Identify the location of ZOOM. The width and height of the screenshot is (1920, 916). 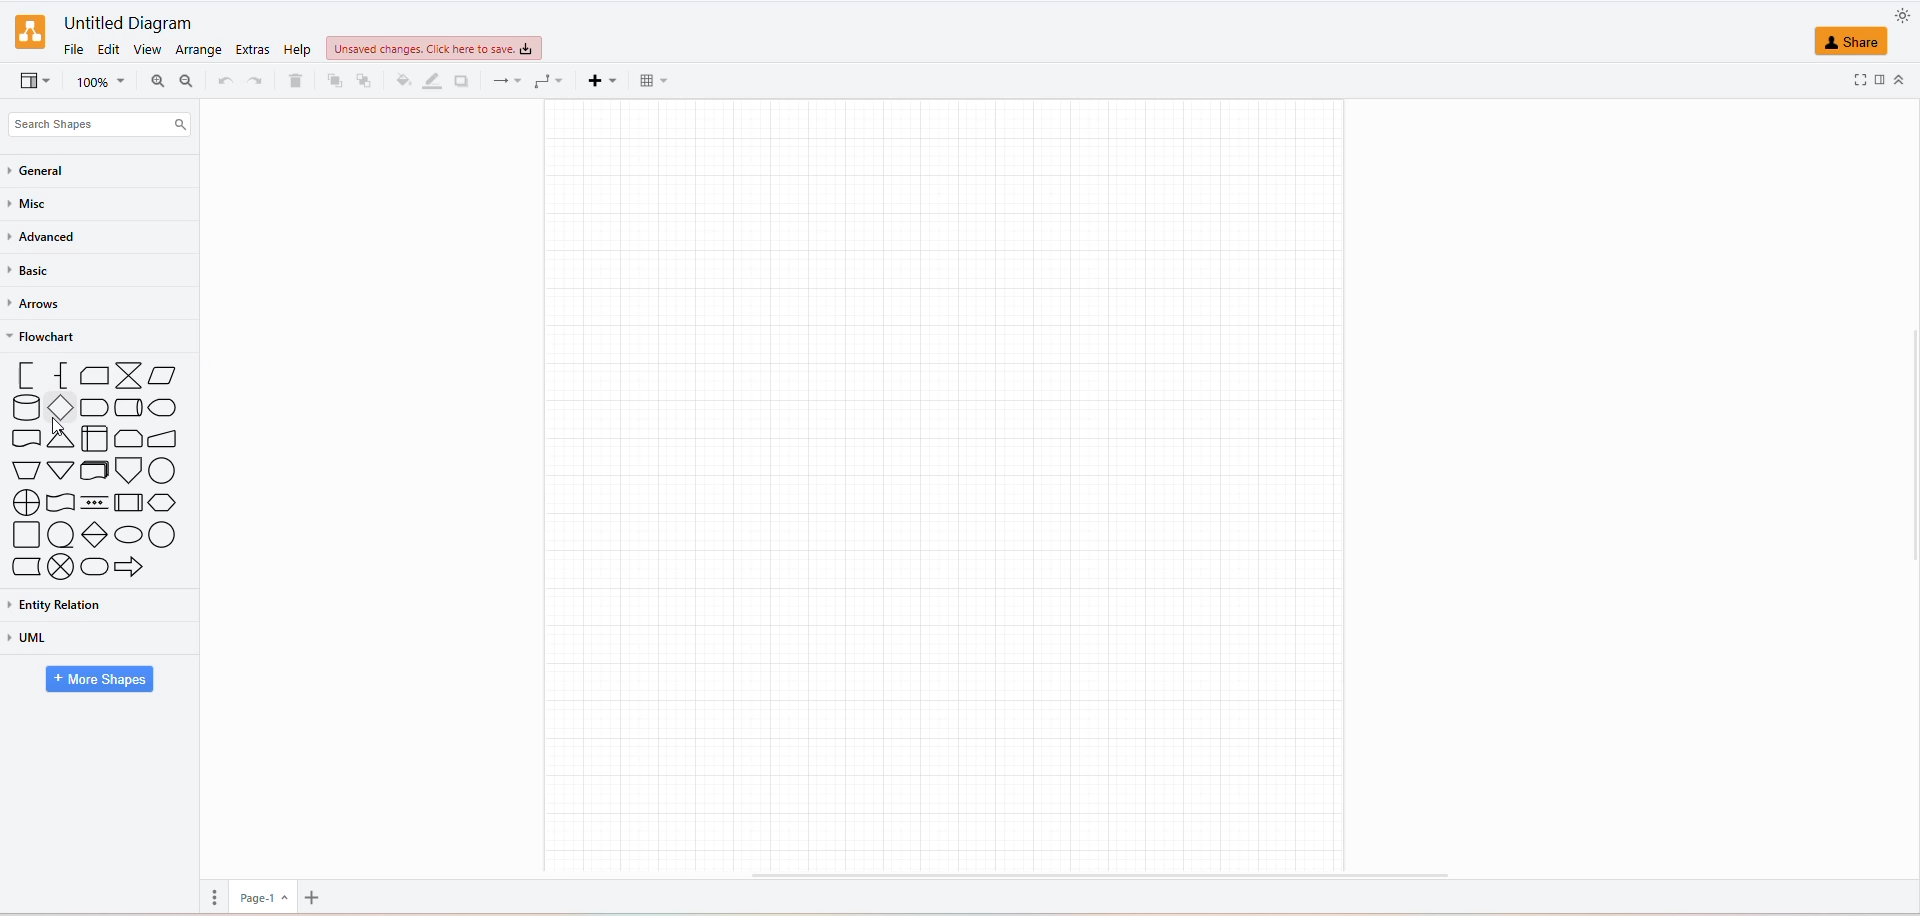
(100, 82).